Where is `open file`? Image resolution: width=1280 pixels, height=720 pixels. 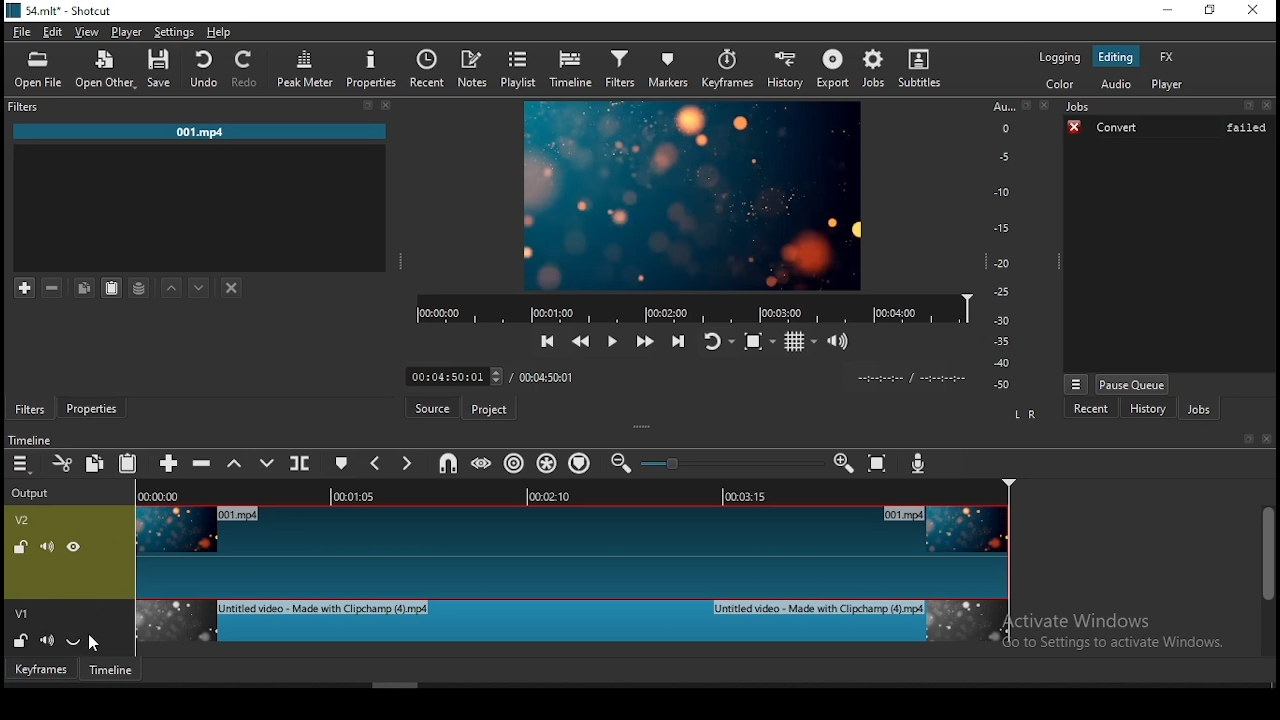 open file is located at coordinates (39, 70).